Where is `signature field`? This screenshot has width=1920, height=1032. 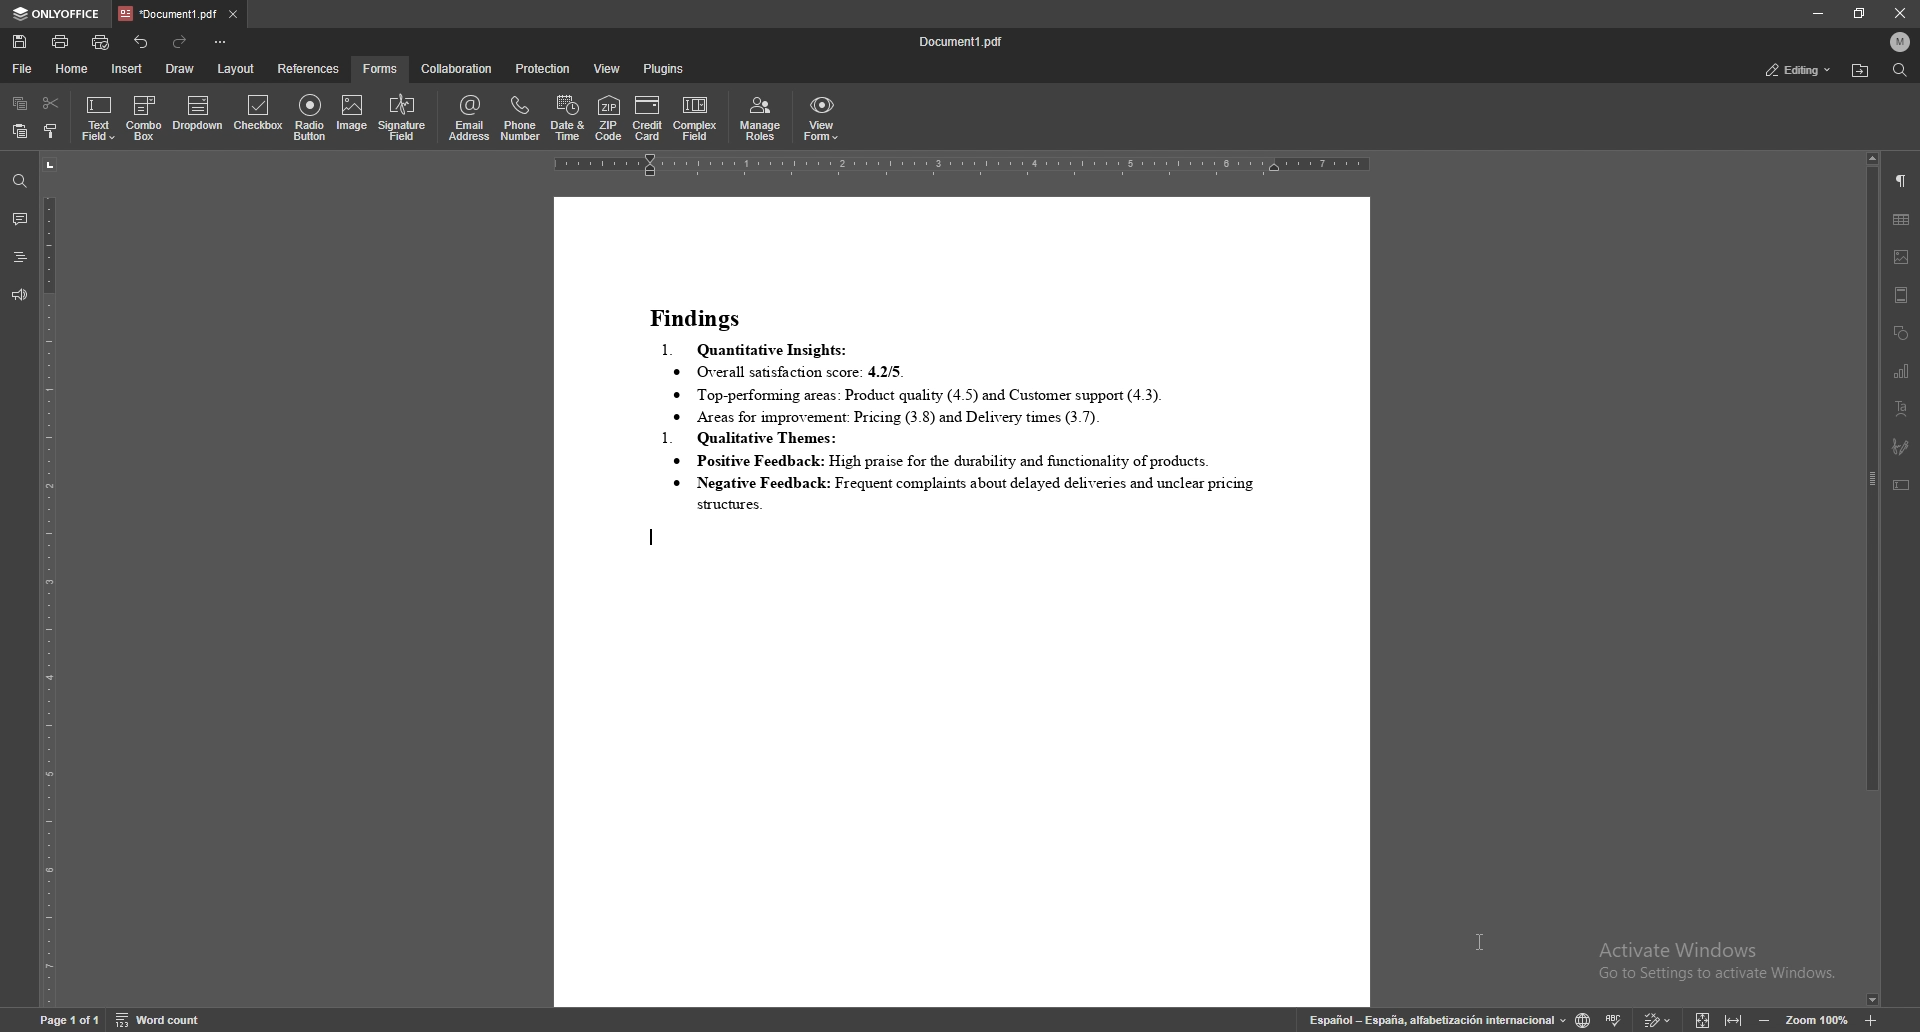 signature field is located at coordinates (1900, 445).